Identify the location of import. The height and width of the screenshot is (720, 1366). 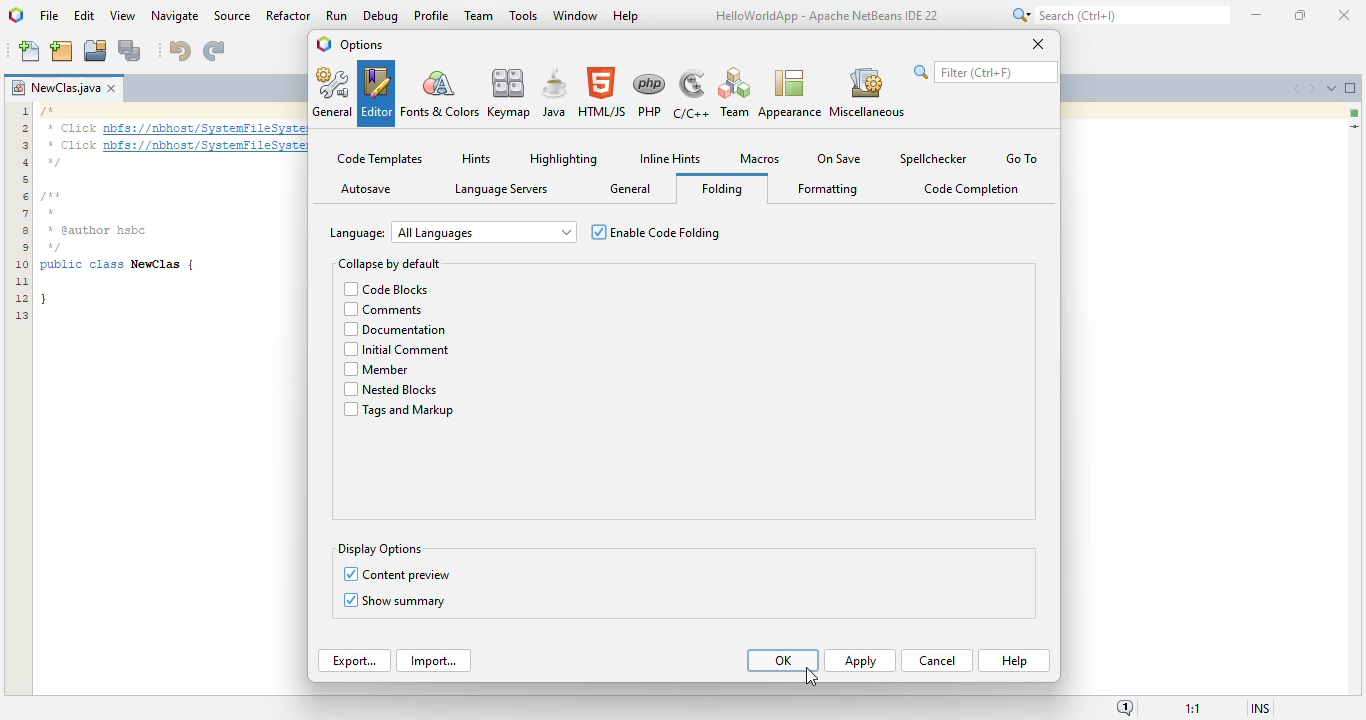
(434, 661).